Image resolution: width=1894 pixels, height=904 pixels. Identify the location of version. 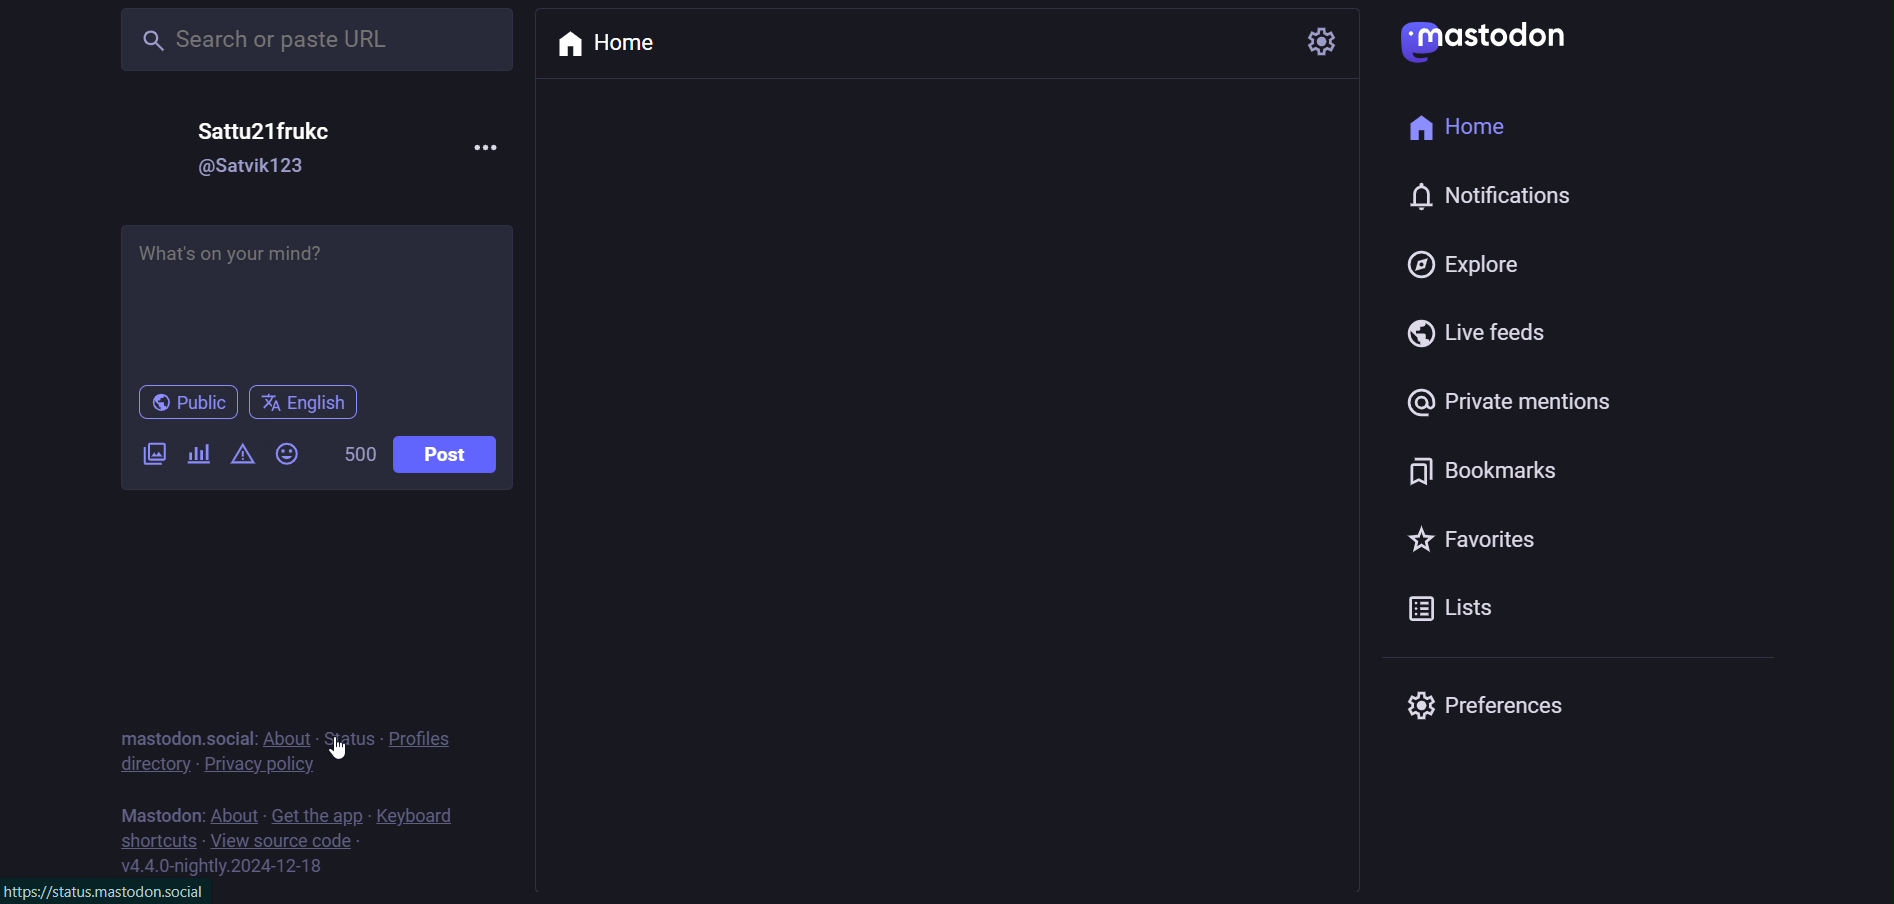
(226, 866).